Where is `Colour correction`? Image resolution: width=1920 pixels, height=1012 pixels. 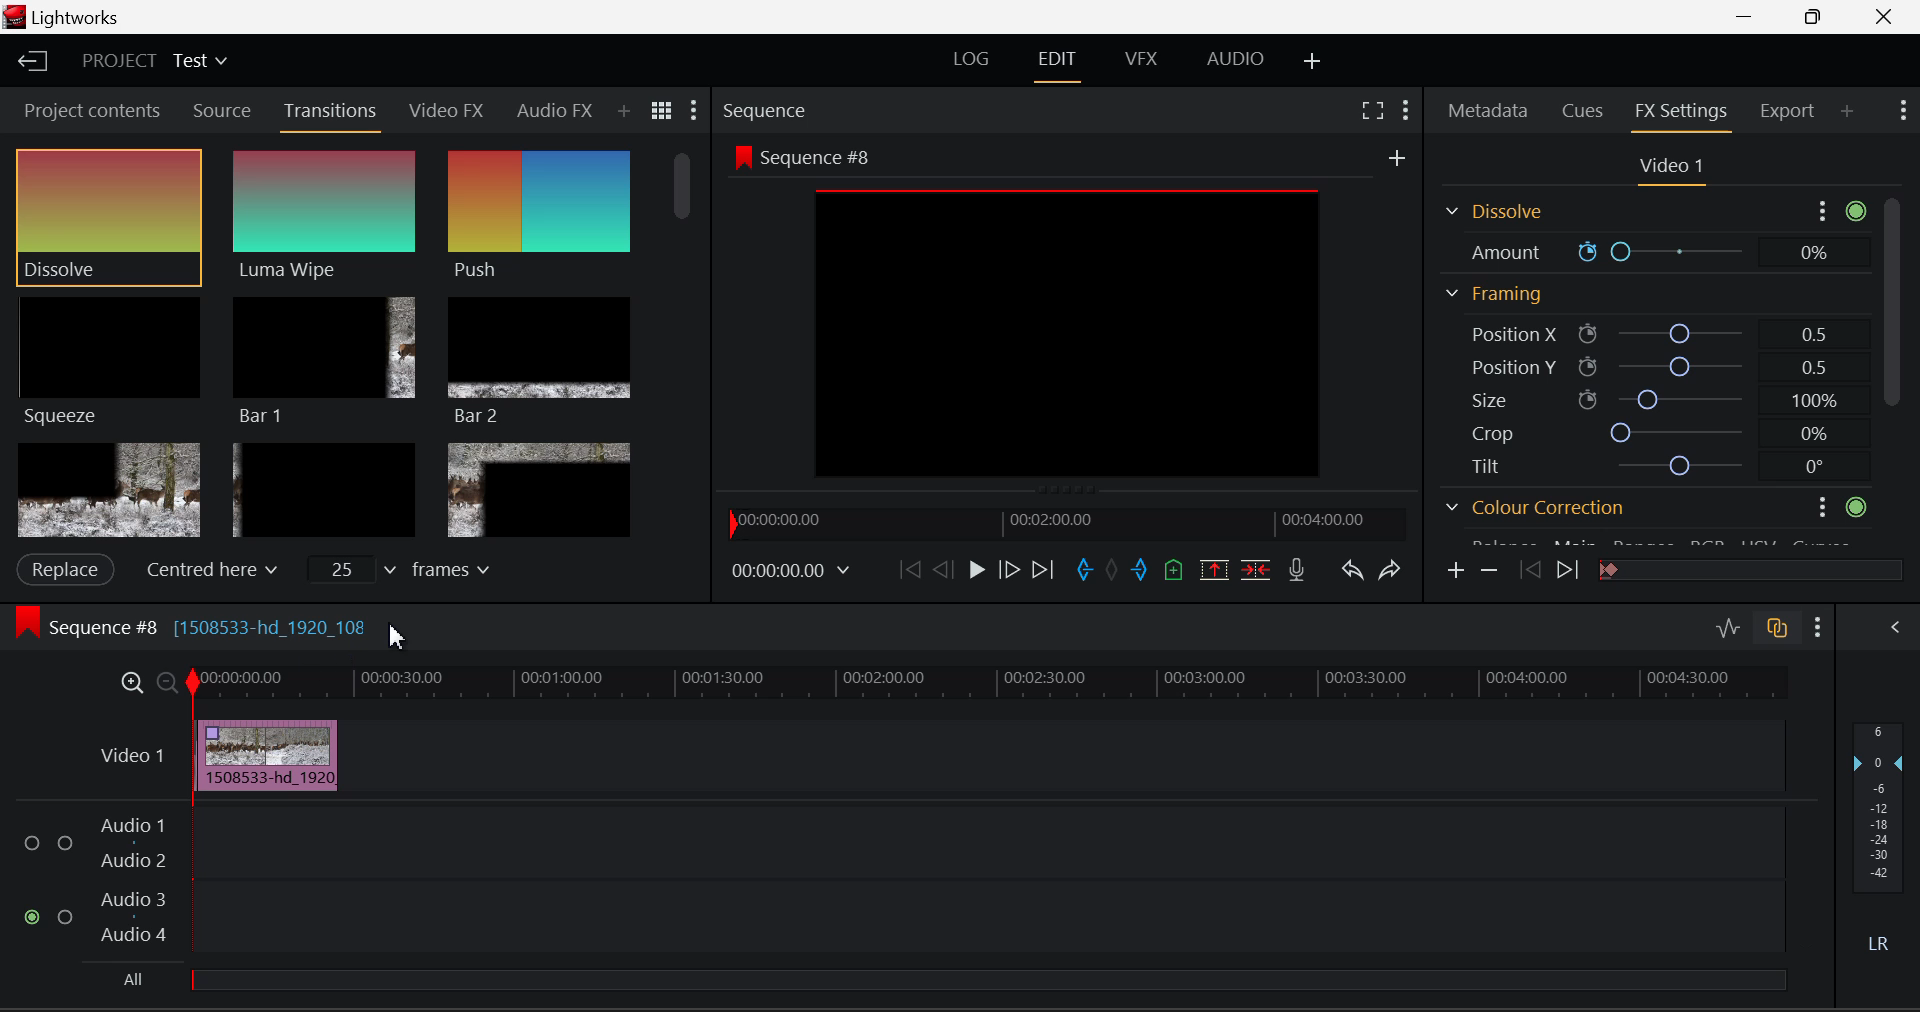 Colour correction is located at coordinates (1655, 506).